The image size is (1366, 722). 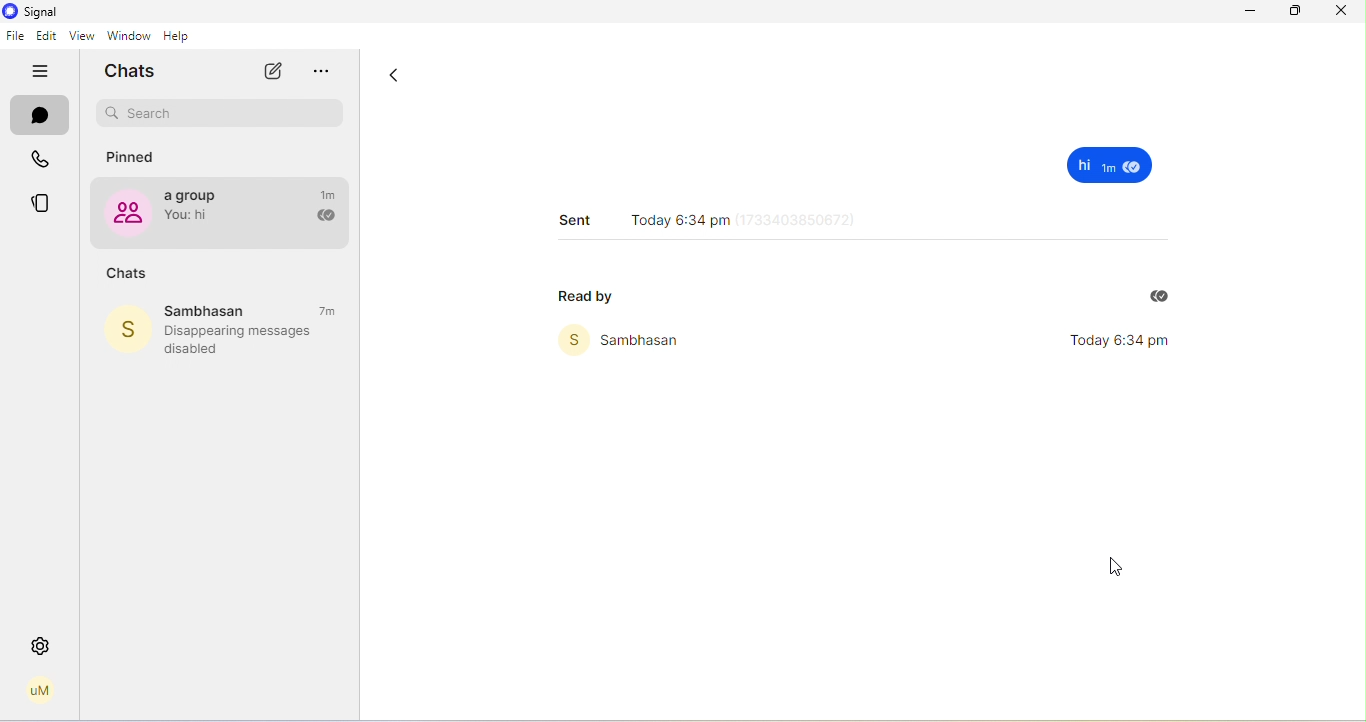 I want to click on status, so click(x=44, y=204).